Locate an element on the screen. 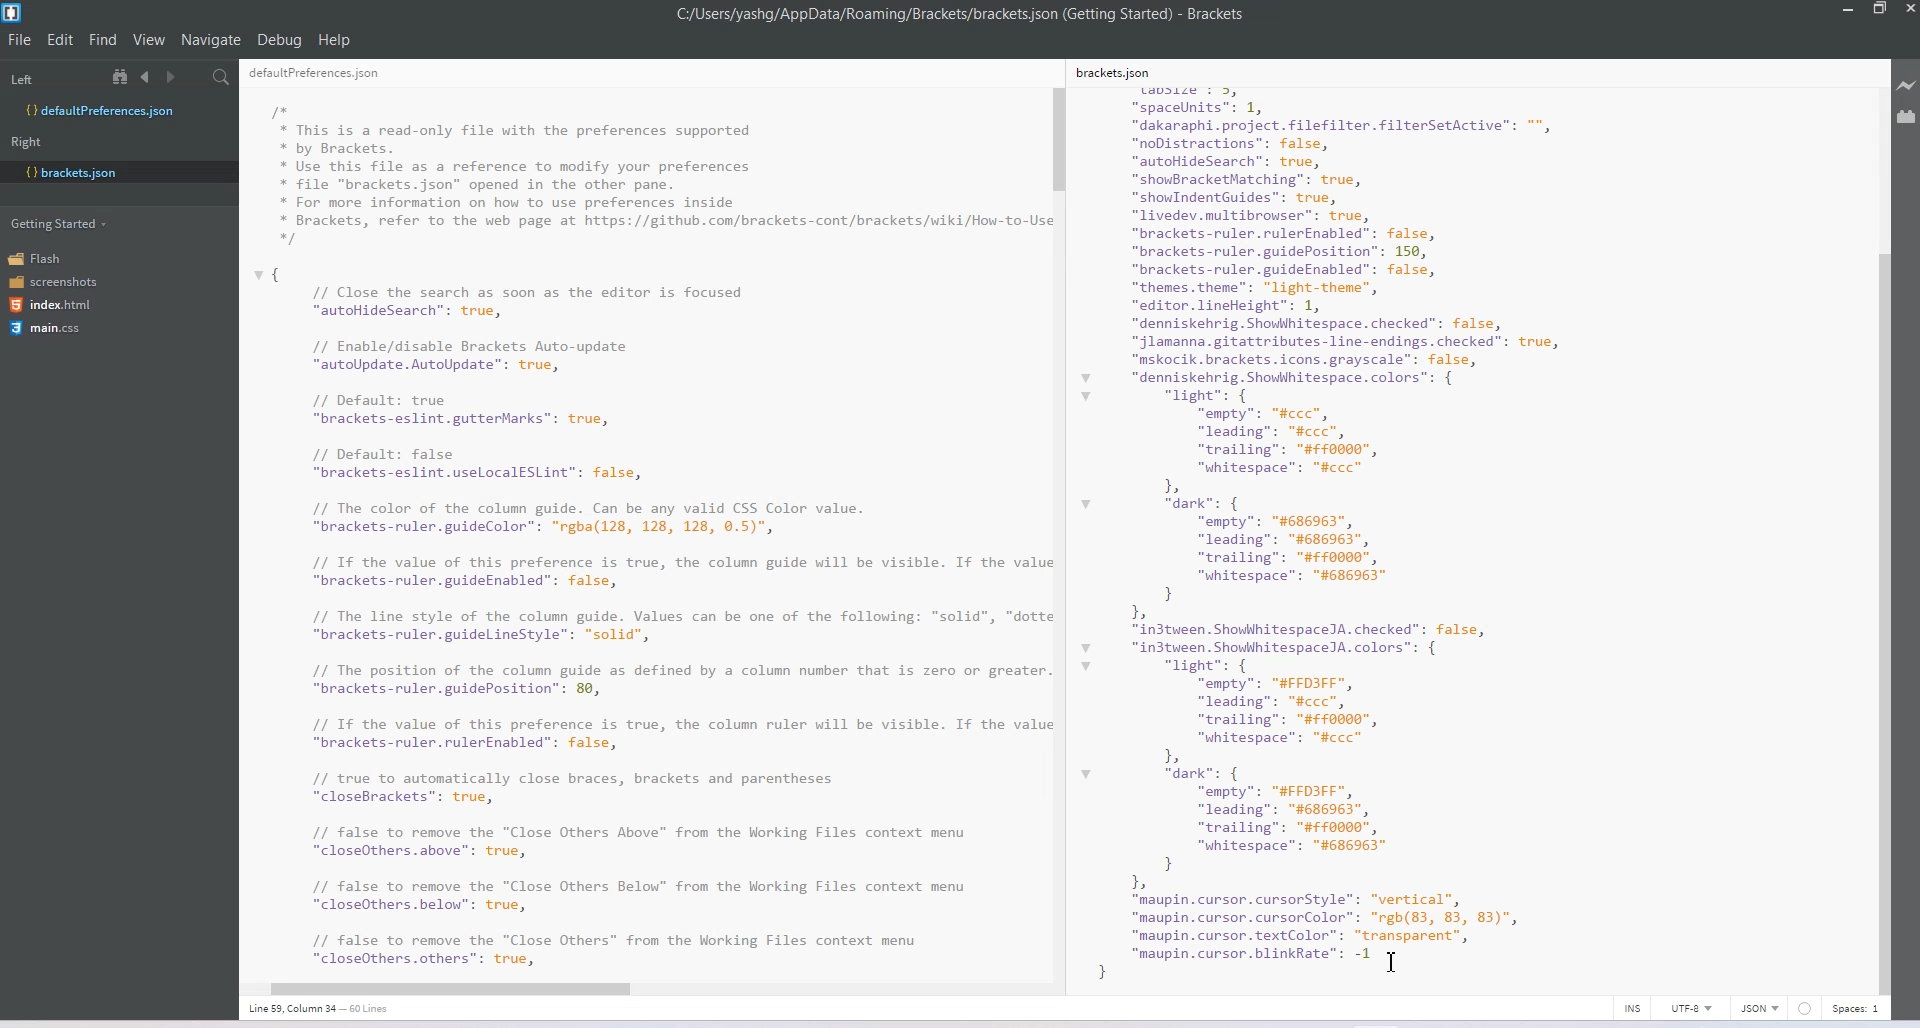  C:/Users/yashg/AppData/Roaming/Brackets/brackets json (Getting Started) - Brackets is located at coordinates (962, 14).